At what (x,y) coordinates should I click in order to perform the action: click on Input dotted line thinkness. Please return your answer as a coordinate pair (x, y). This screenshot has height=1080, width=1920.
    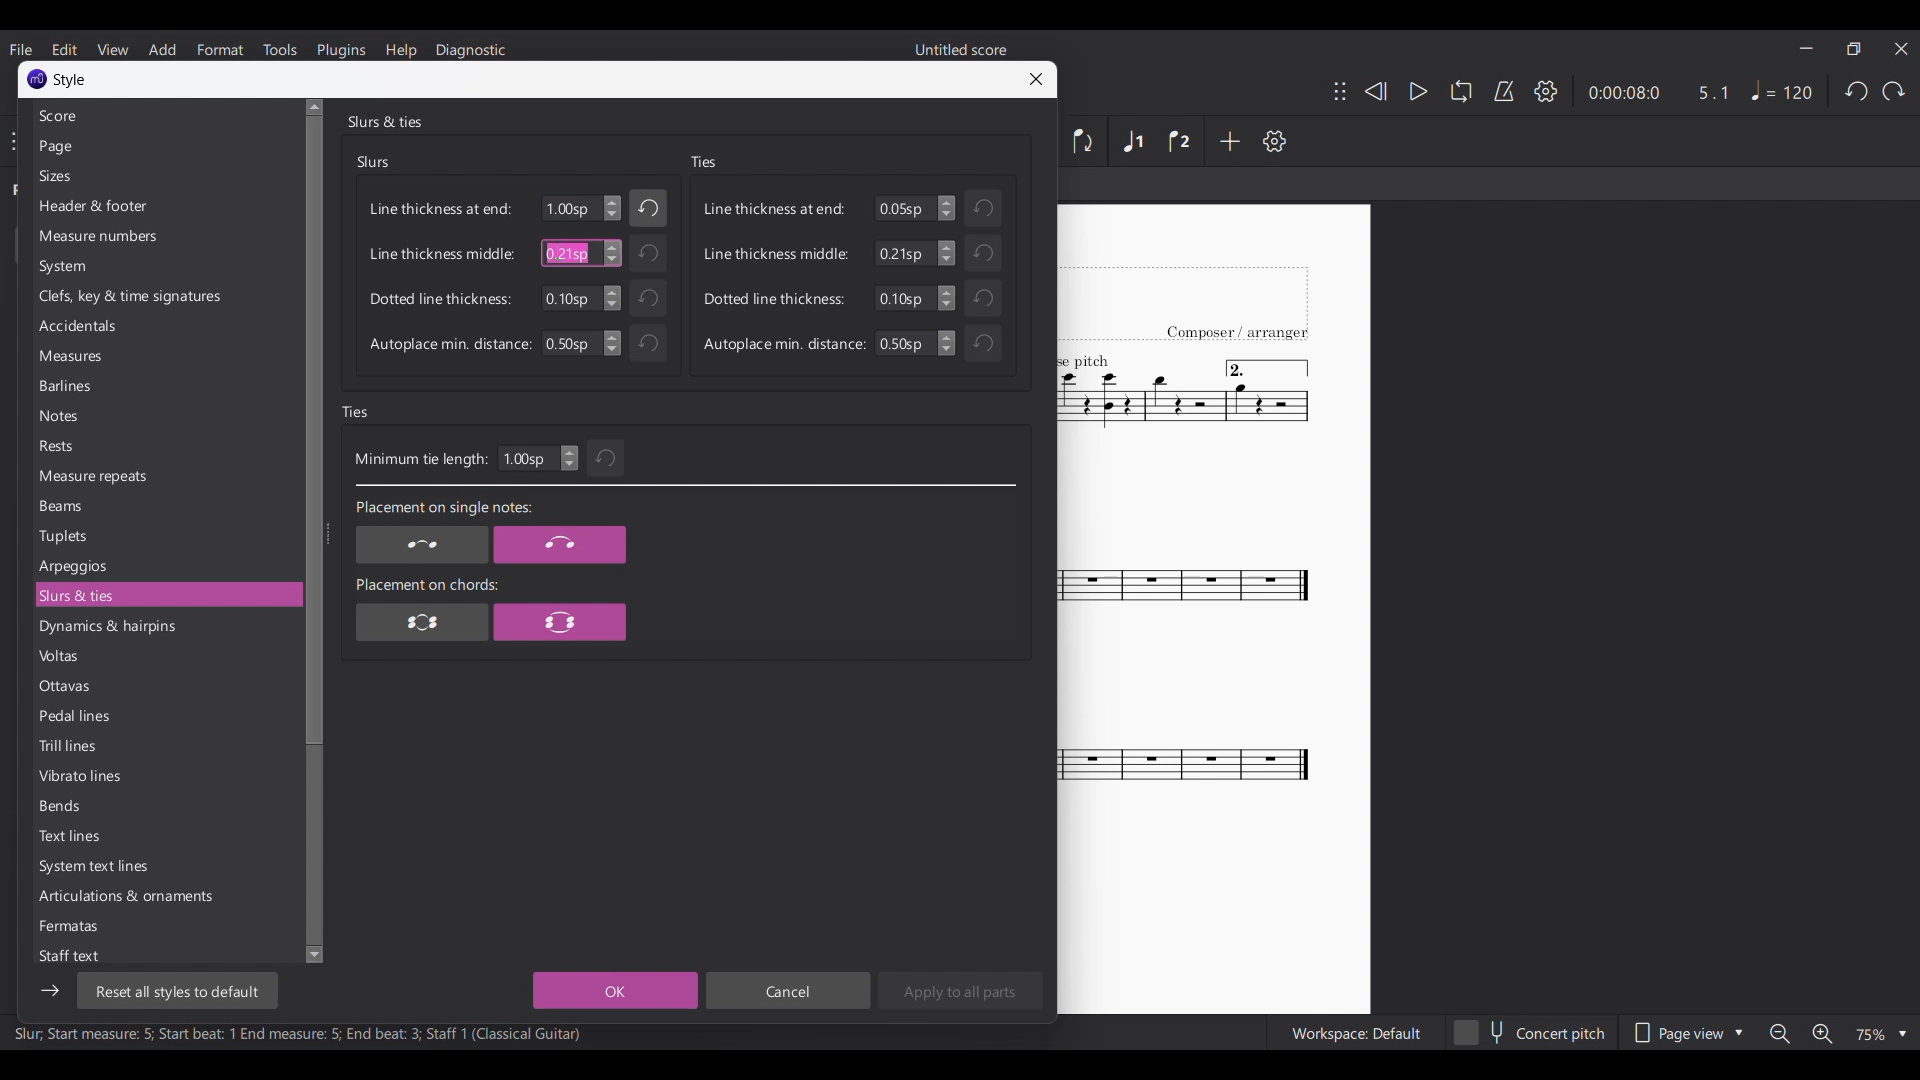
    Looking at the image, I should click on (904, 298).